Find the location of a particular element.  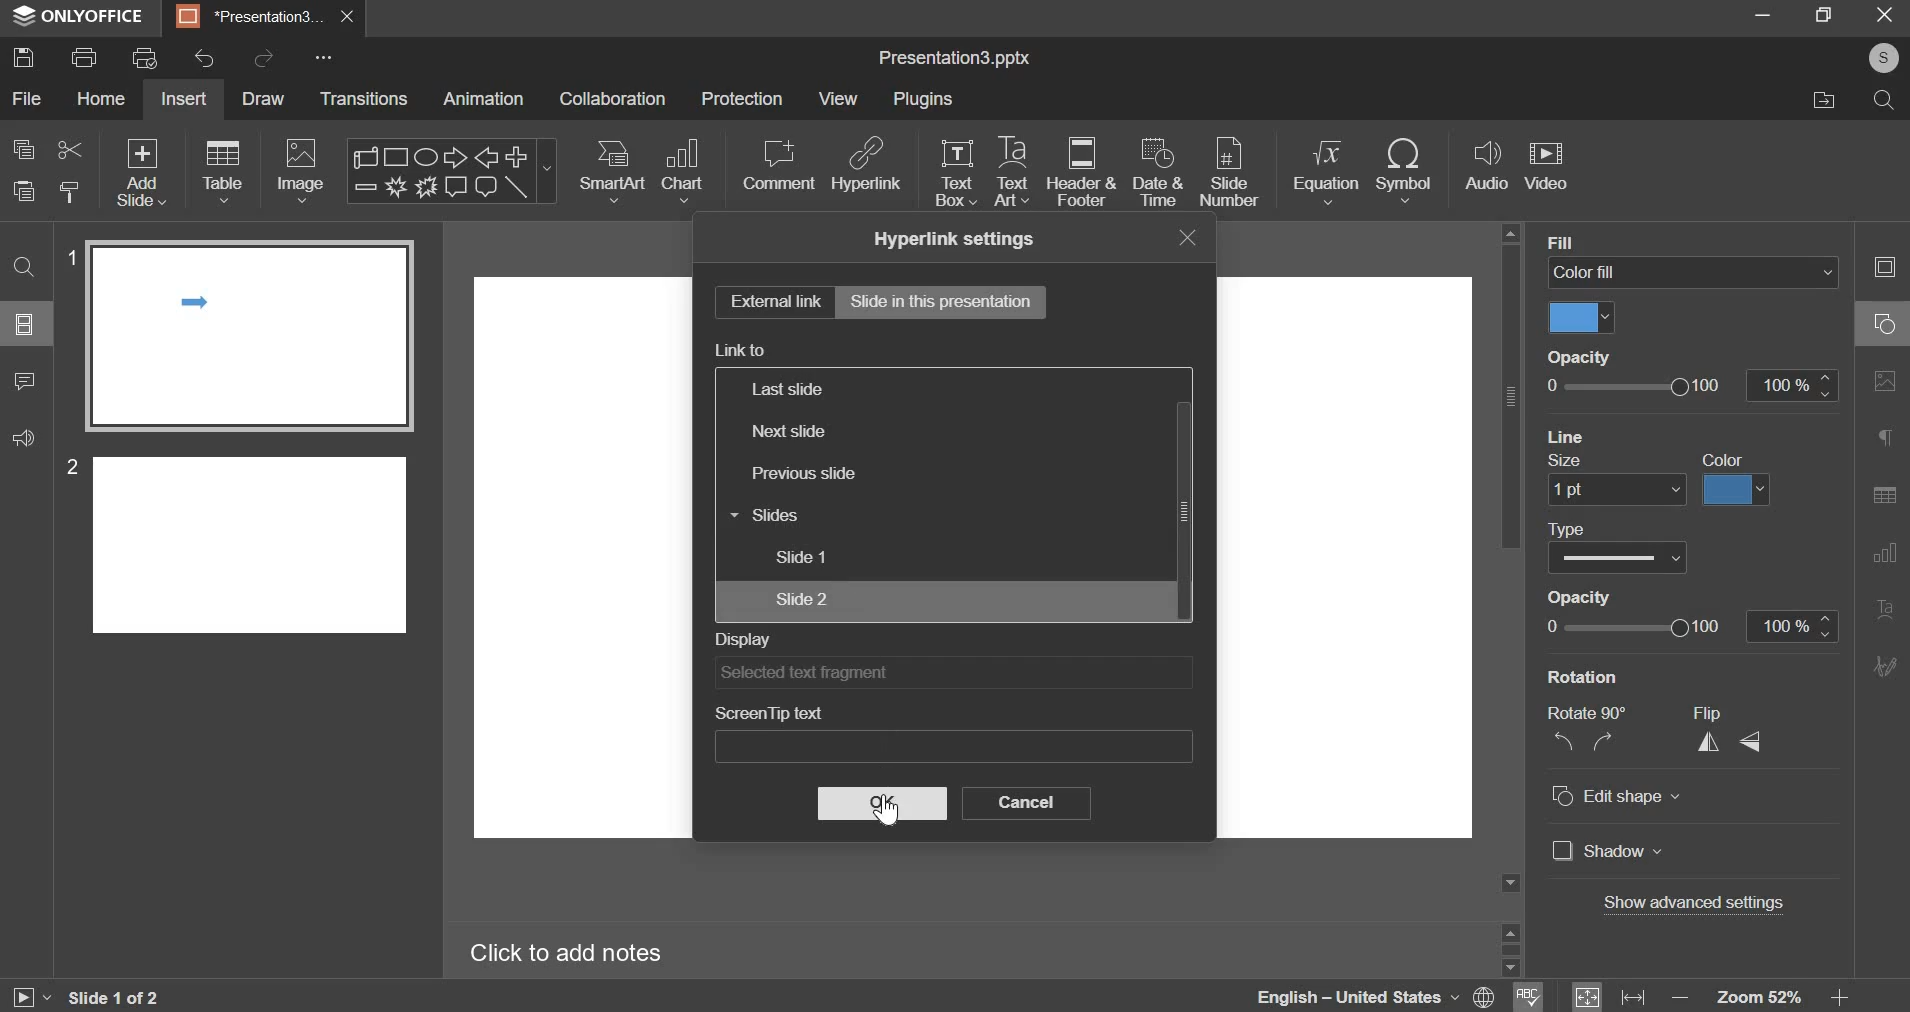

color is located at coordinates (1723, 460).